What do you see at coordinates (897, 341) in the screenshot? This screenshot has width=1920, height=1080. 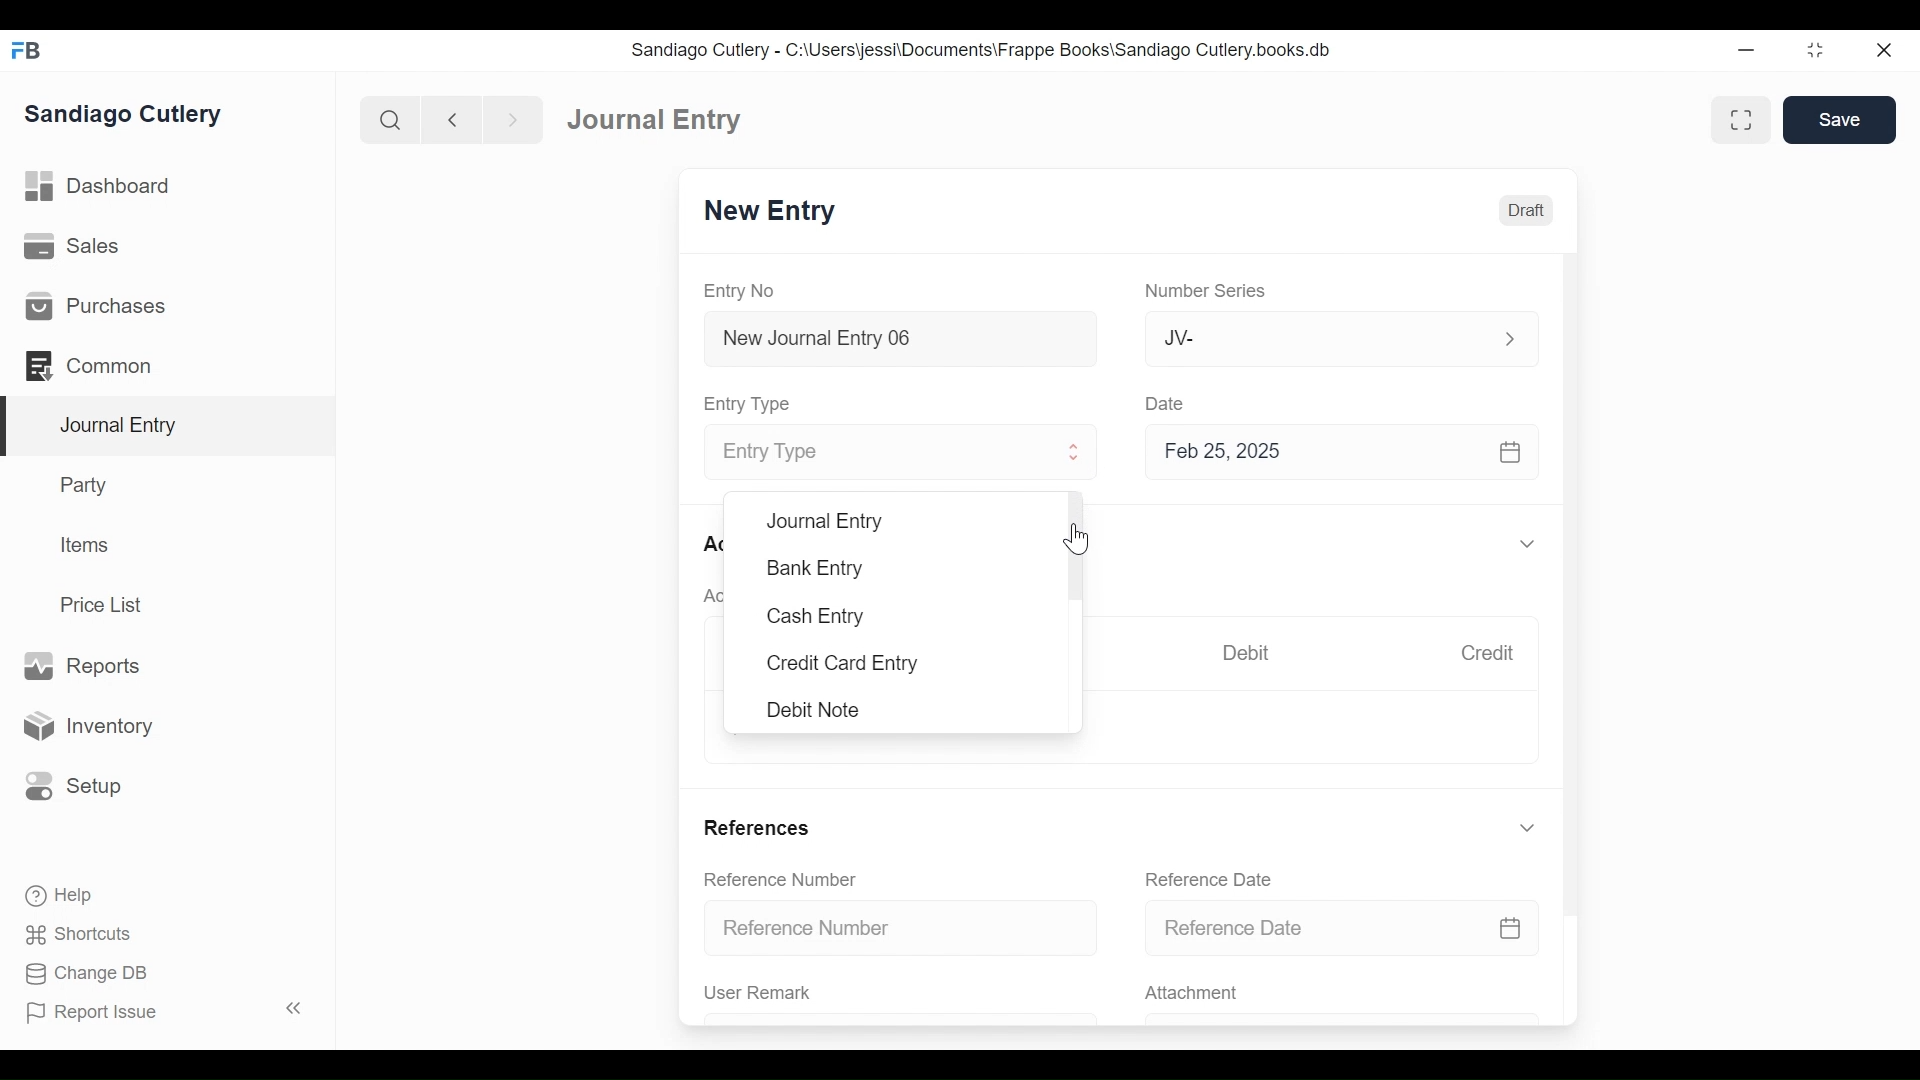 I see `New Journal Entry 06` at bounding box center [897, 341].